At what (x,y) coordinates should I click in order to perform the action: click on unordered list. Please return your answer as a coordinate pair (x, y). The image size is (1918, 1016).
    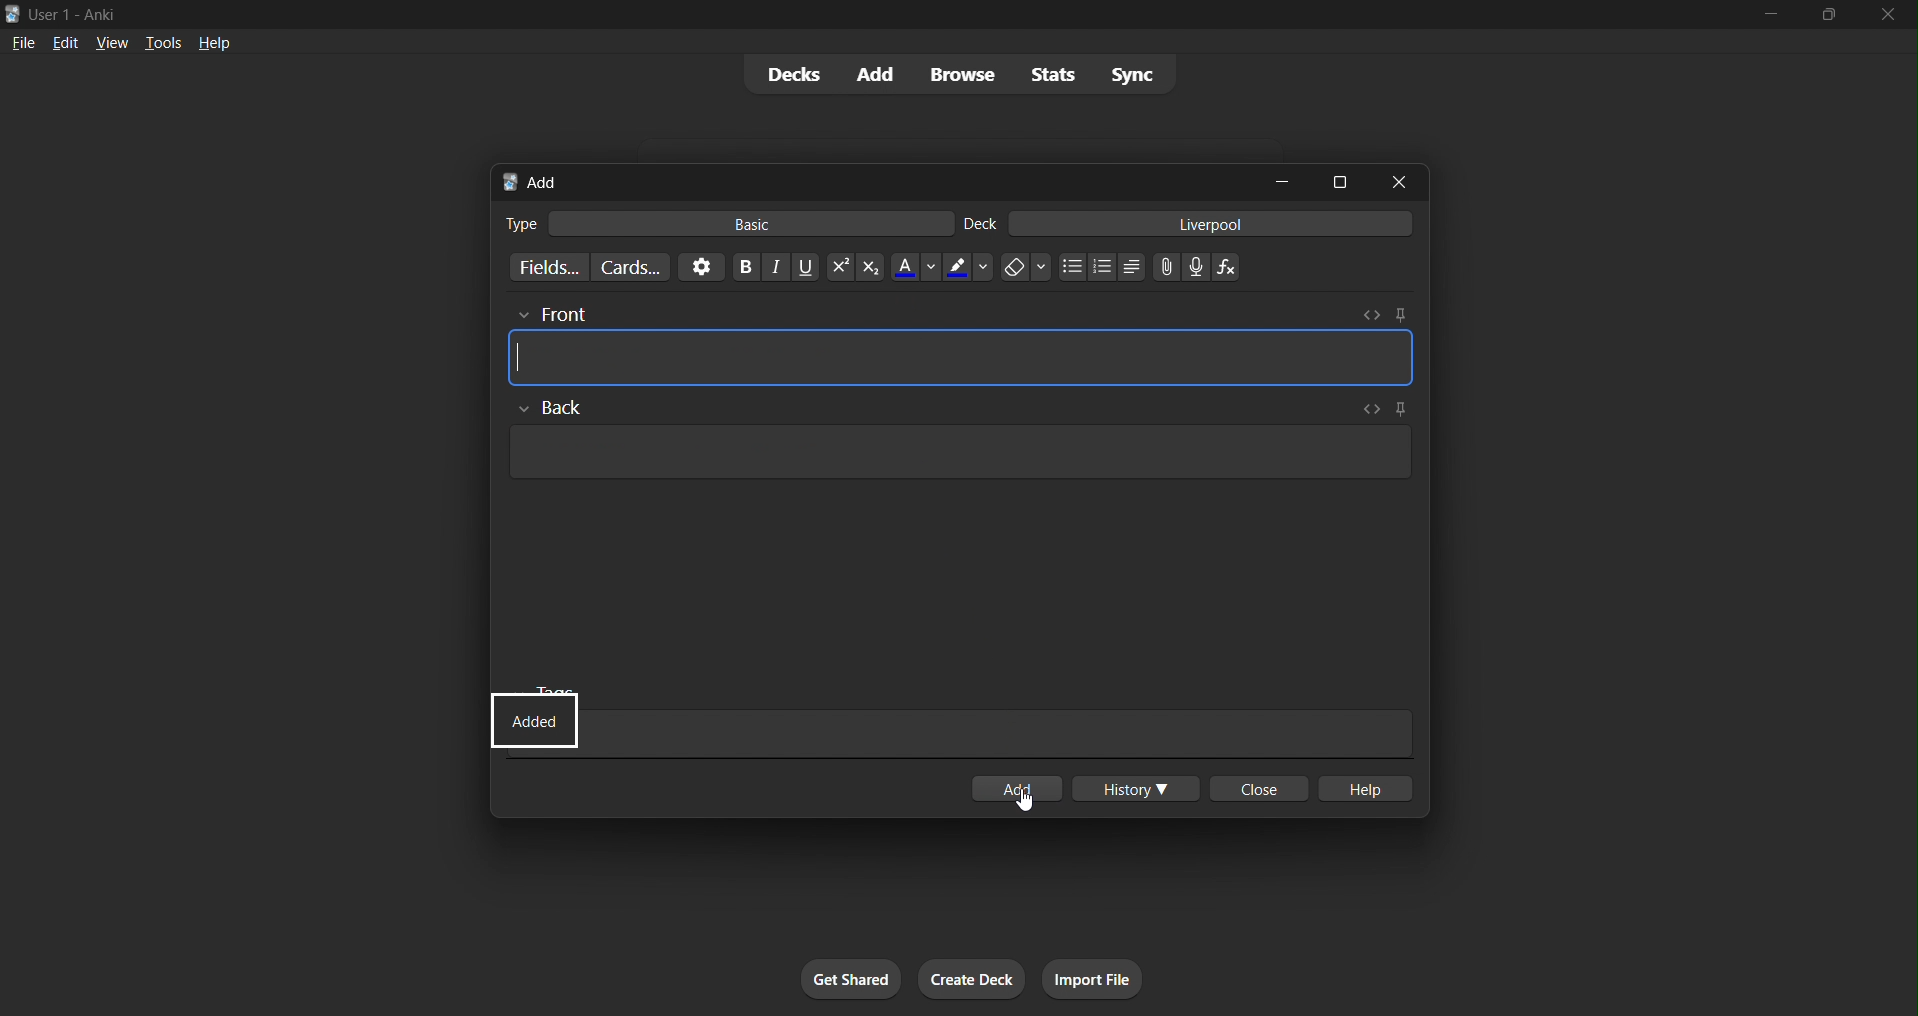
    Looking at the image, I should click on (1126, 269).